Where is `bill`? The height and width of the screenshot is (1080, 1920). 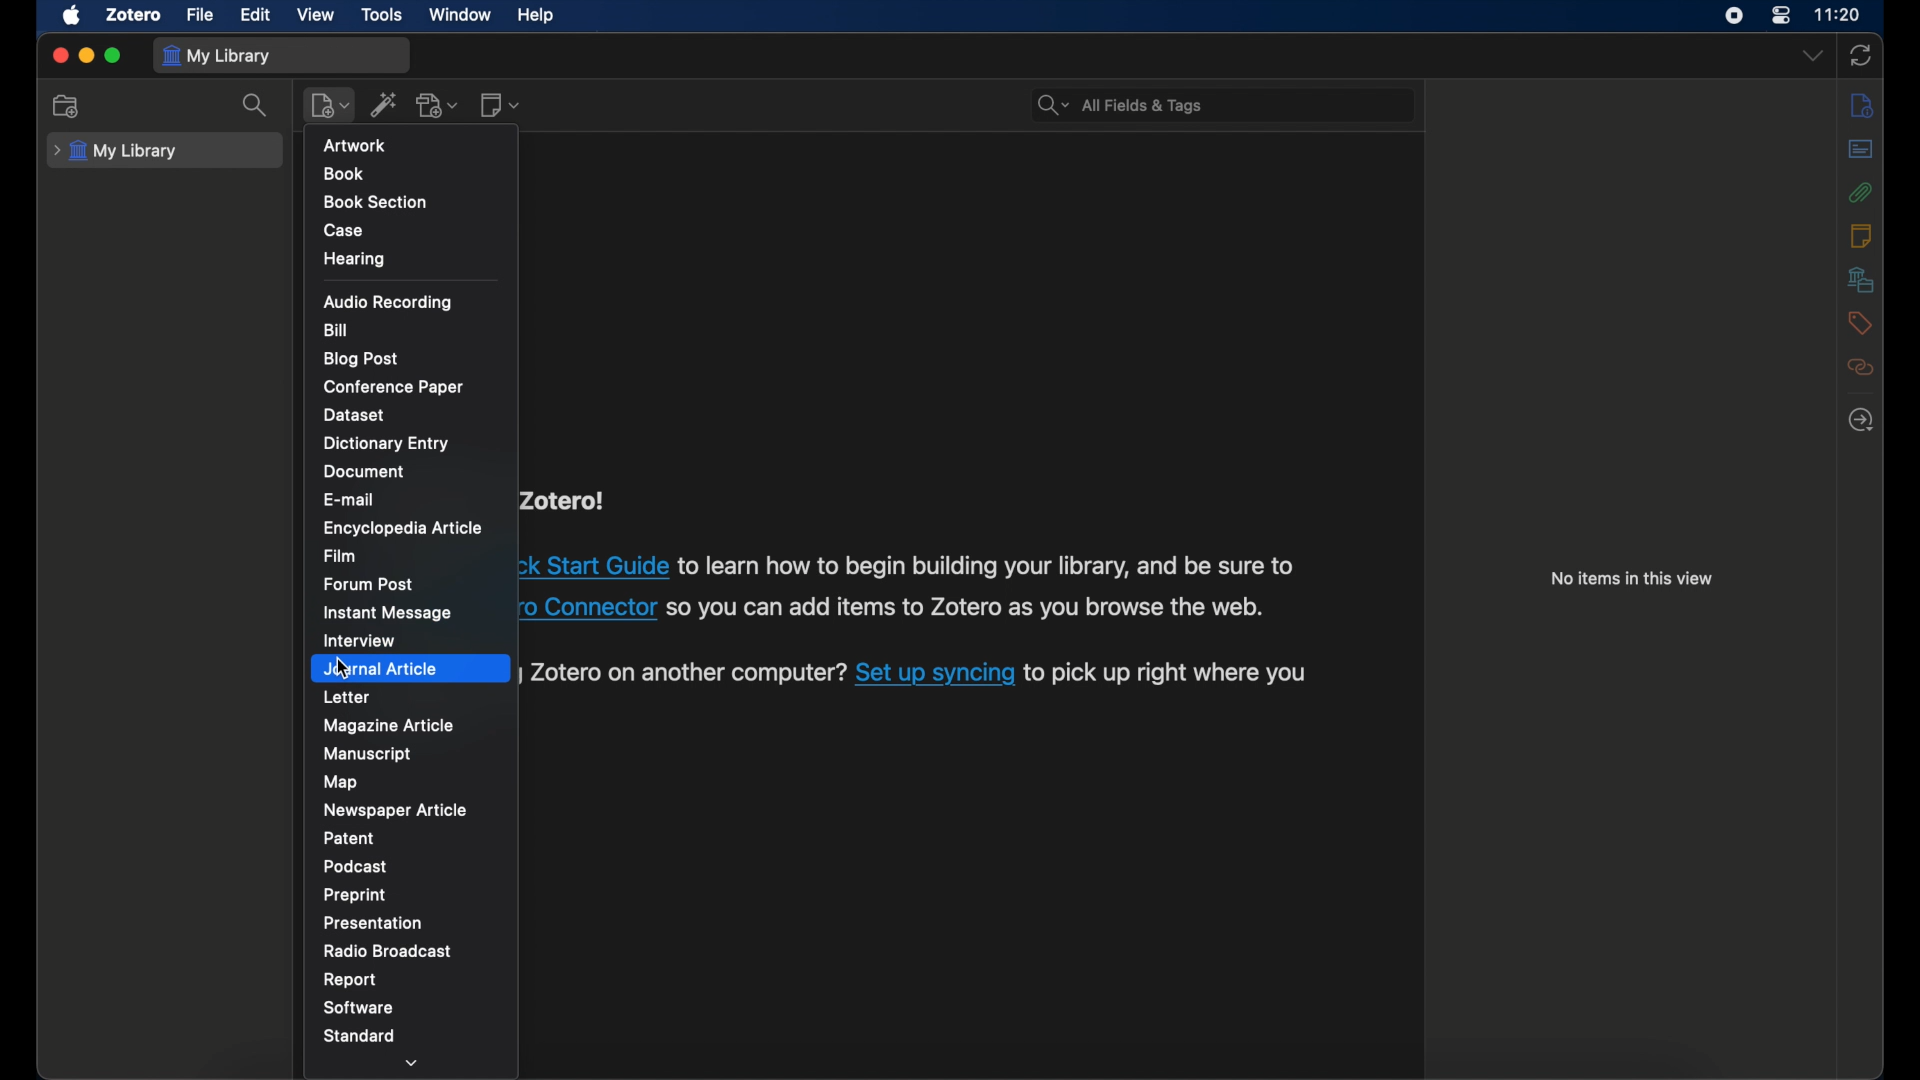 bill is located at coordinates (336, 330).